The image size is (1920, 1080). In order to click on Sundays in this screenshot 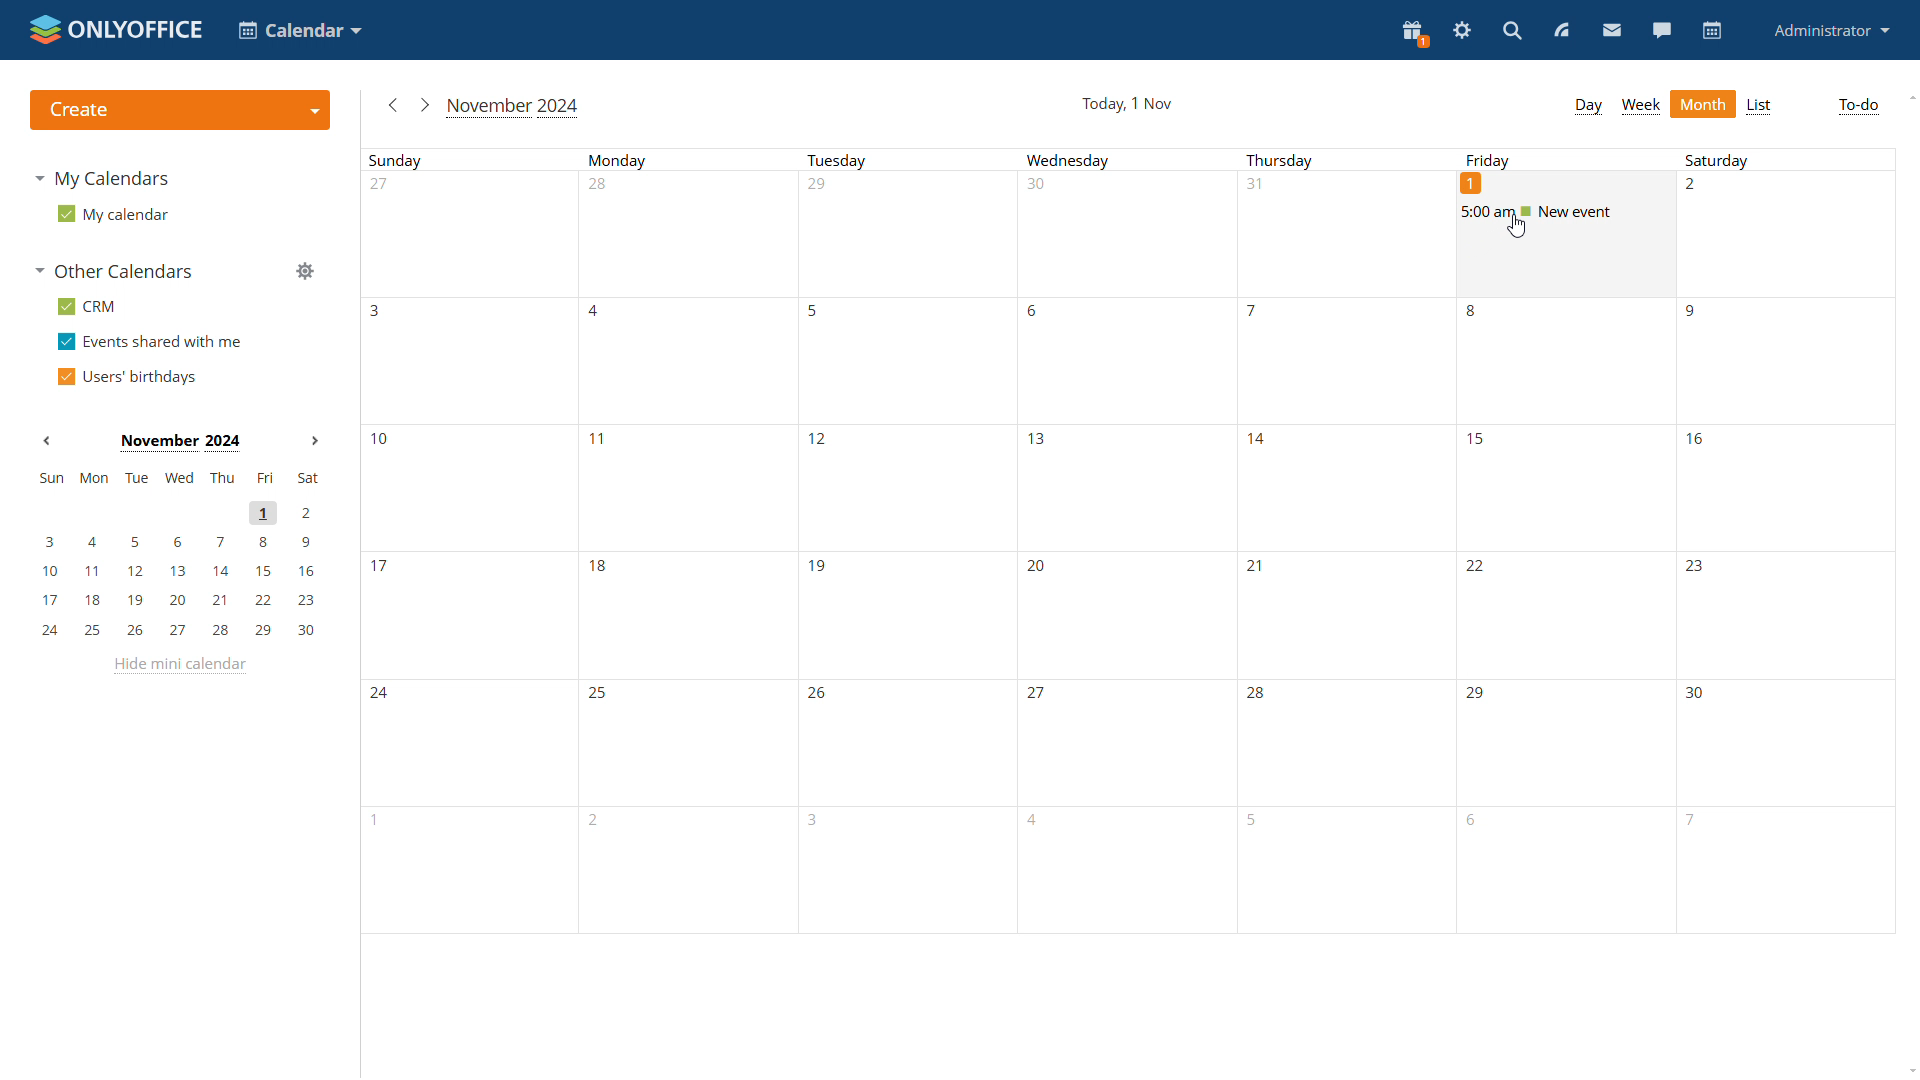, I will do `click(470, 542)`.